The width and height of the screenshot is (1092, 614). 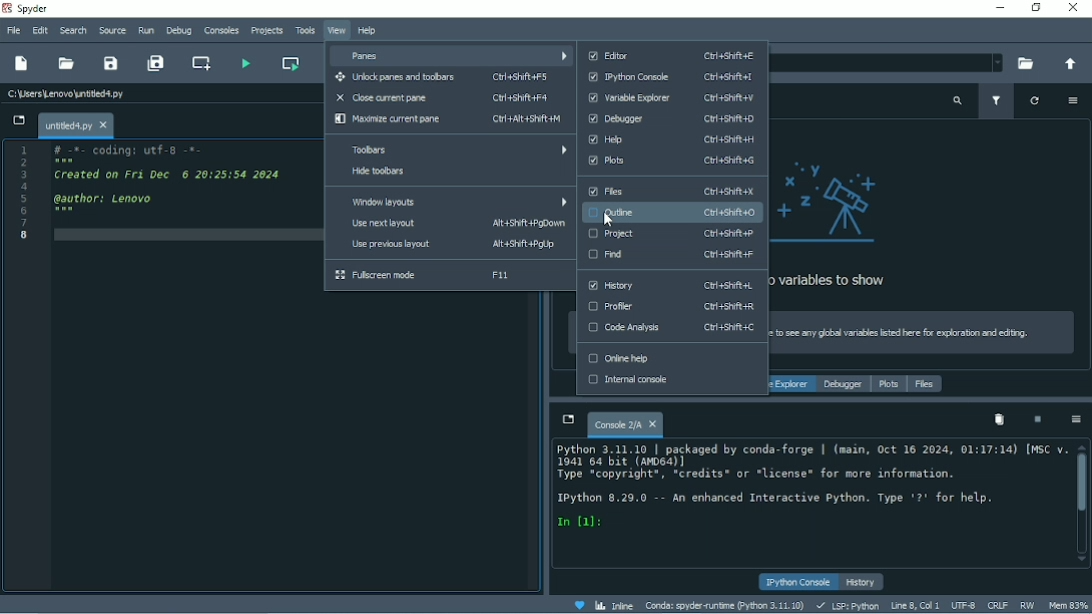 What do you see at coordinates (67, 63) in the screenshot?
I see `Open file` at bounding box center [67, 63].